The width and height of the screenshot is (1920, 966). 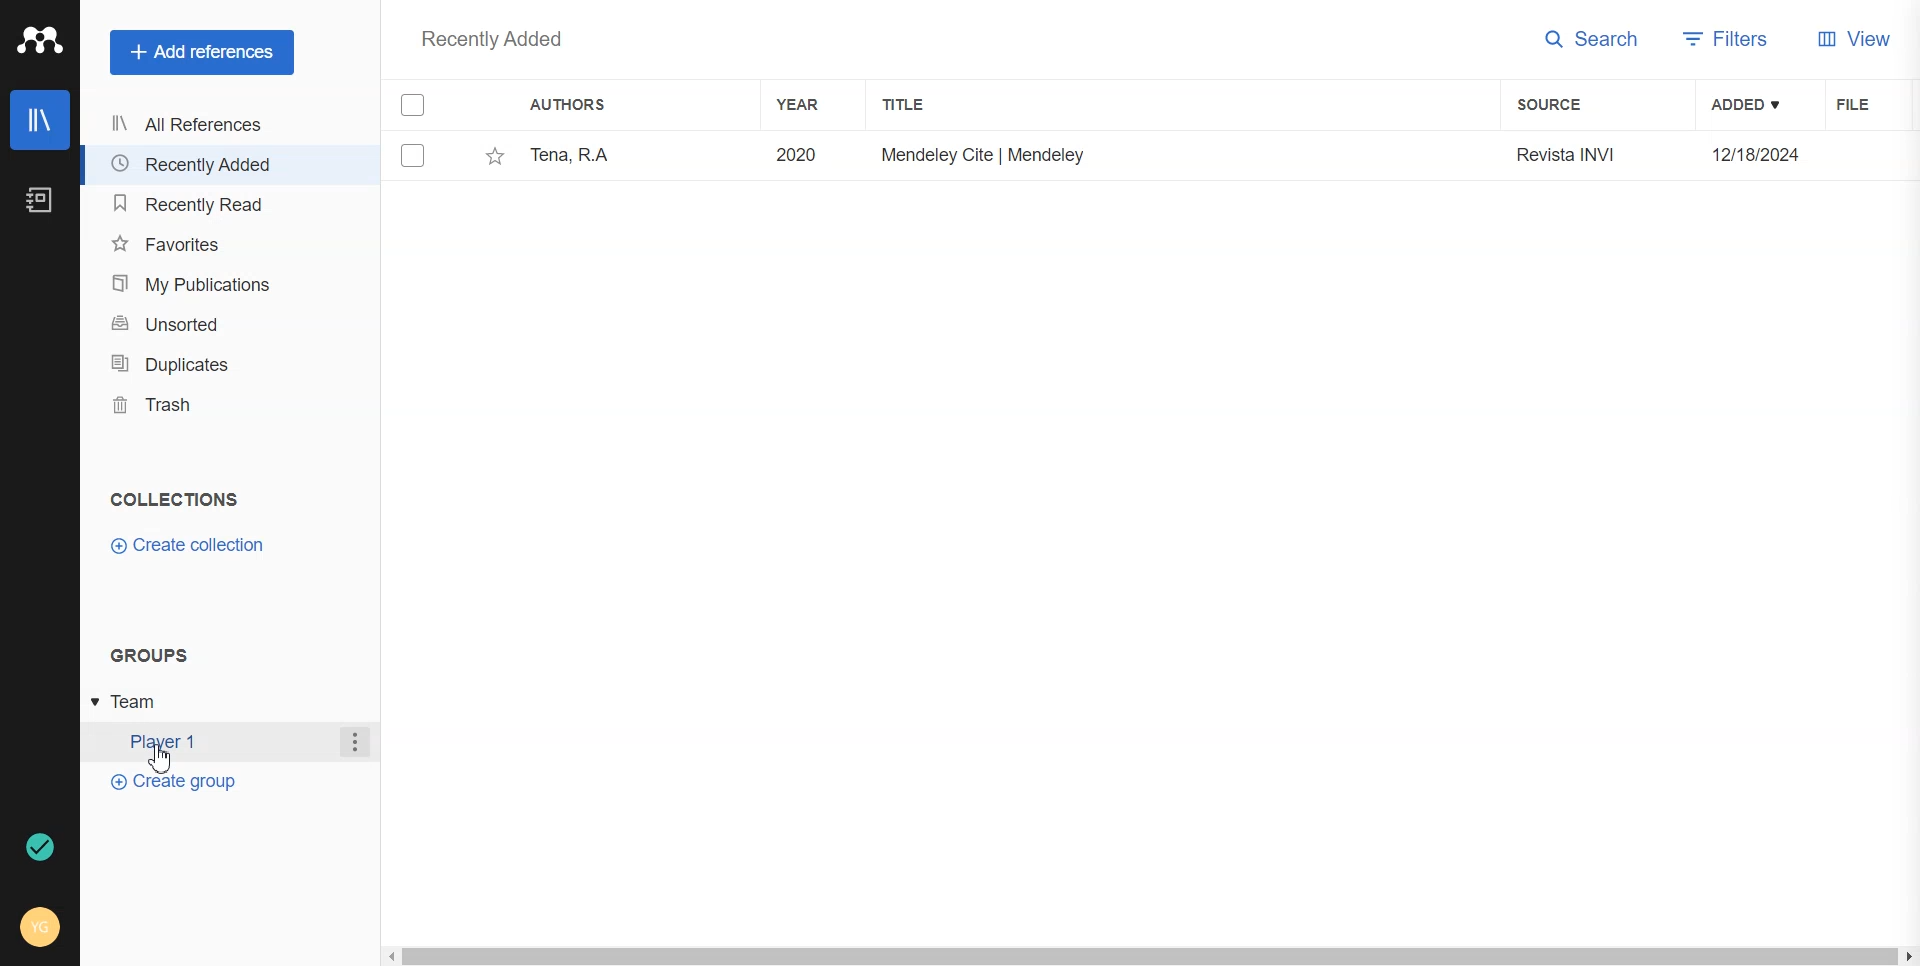 What do you see at coordinates (149, 656) in the screenshot?
I see `Text 2` at bounding box center [149, 656].